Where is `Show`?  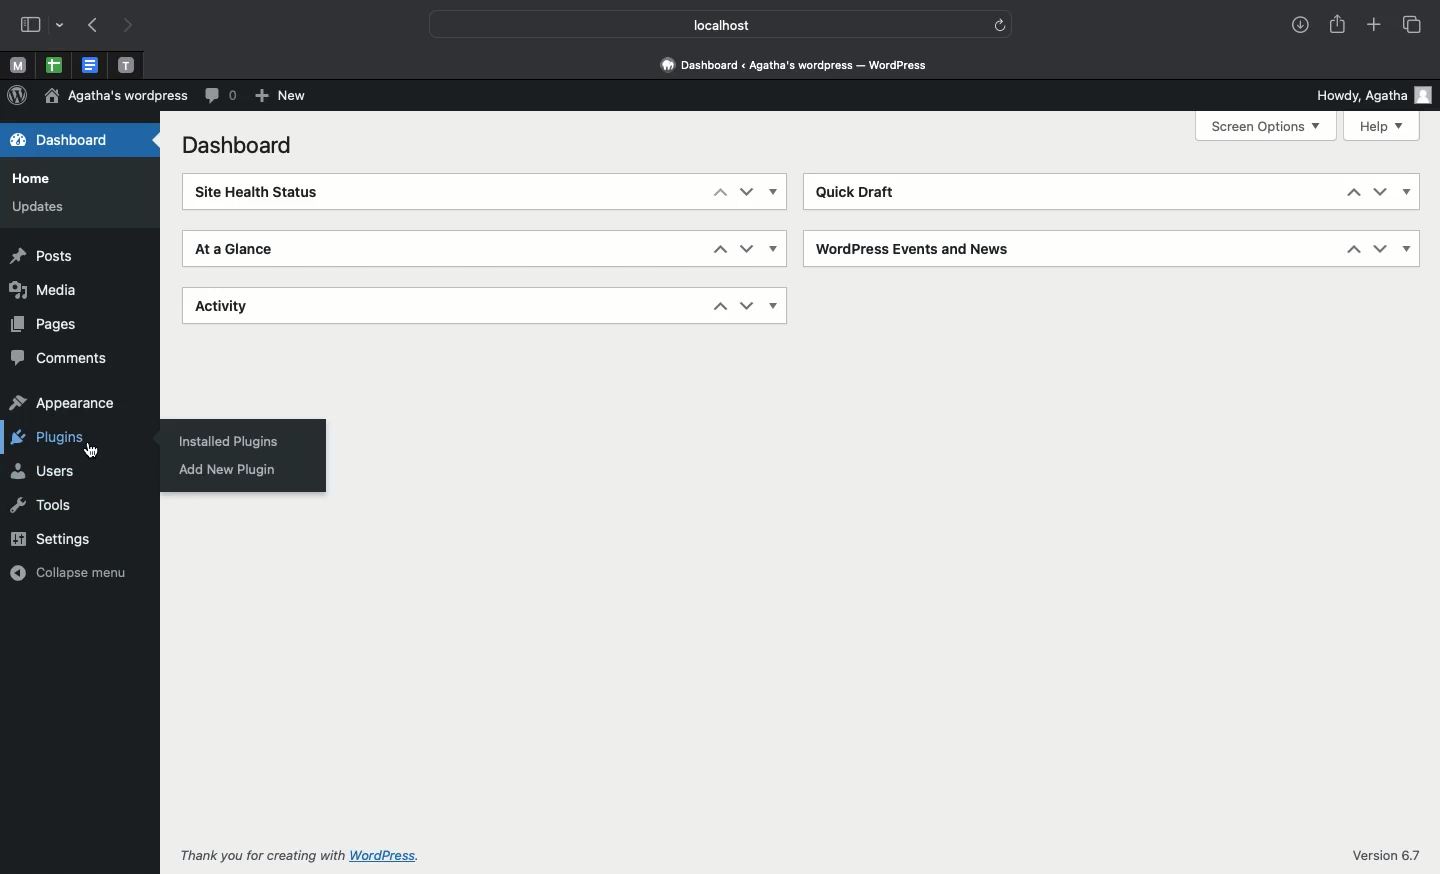 Show is located at coordinates (775, 190).